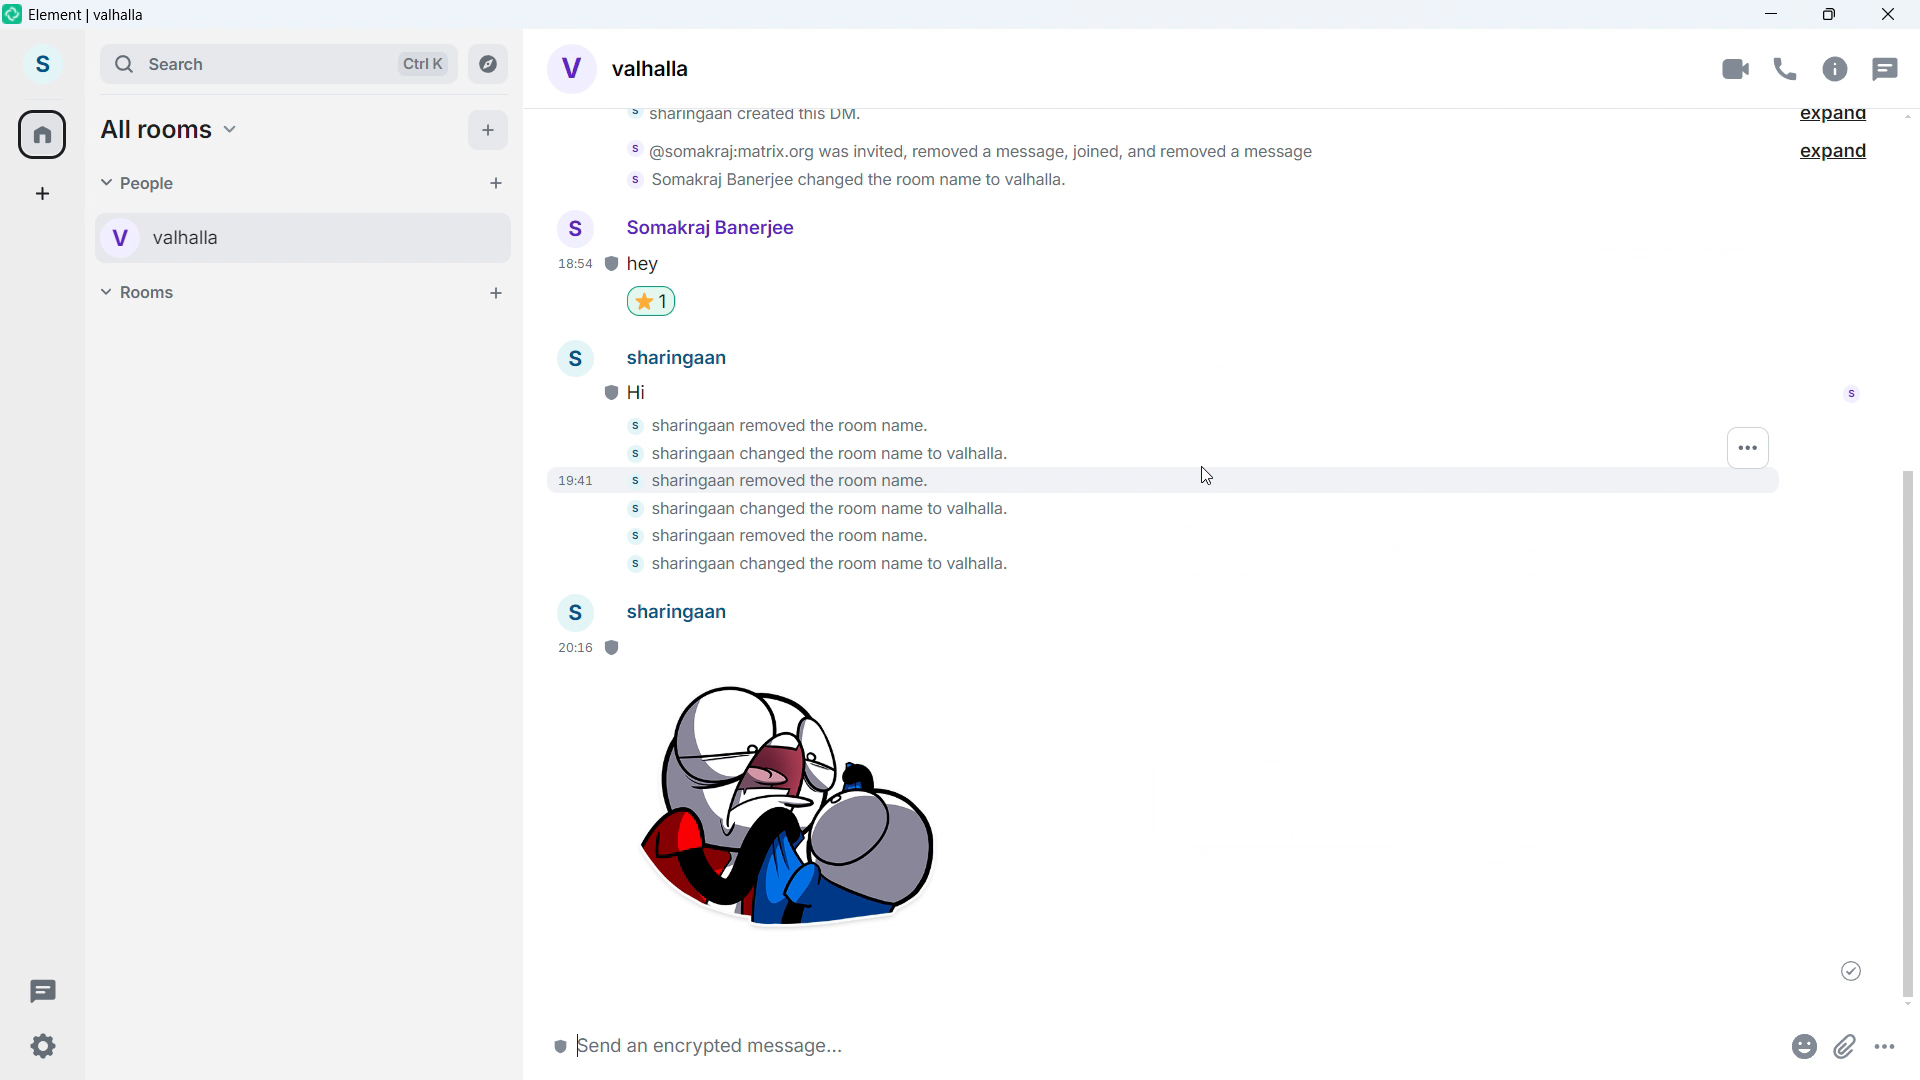  Describe the element at coordinates (1750, 449) in the screenshot. I see `More options` at that location.